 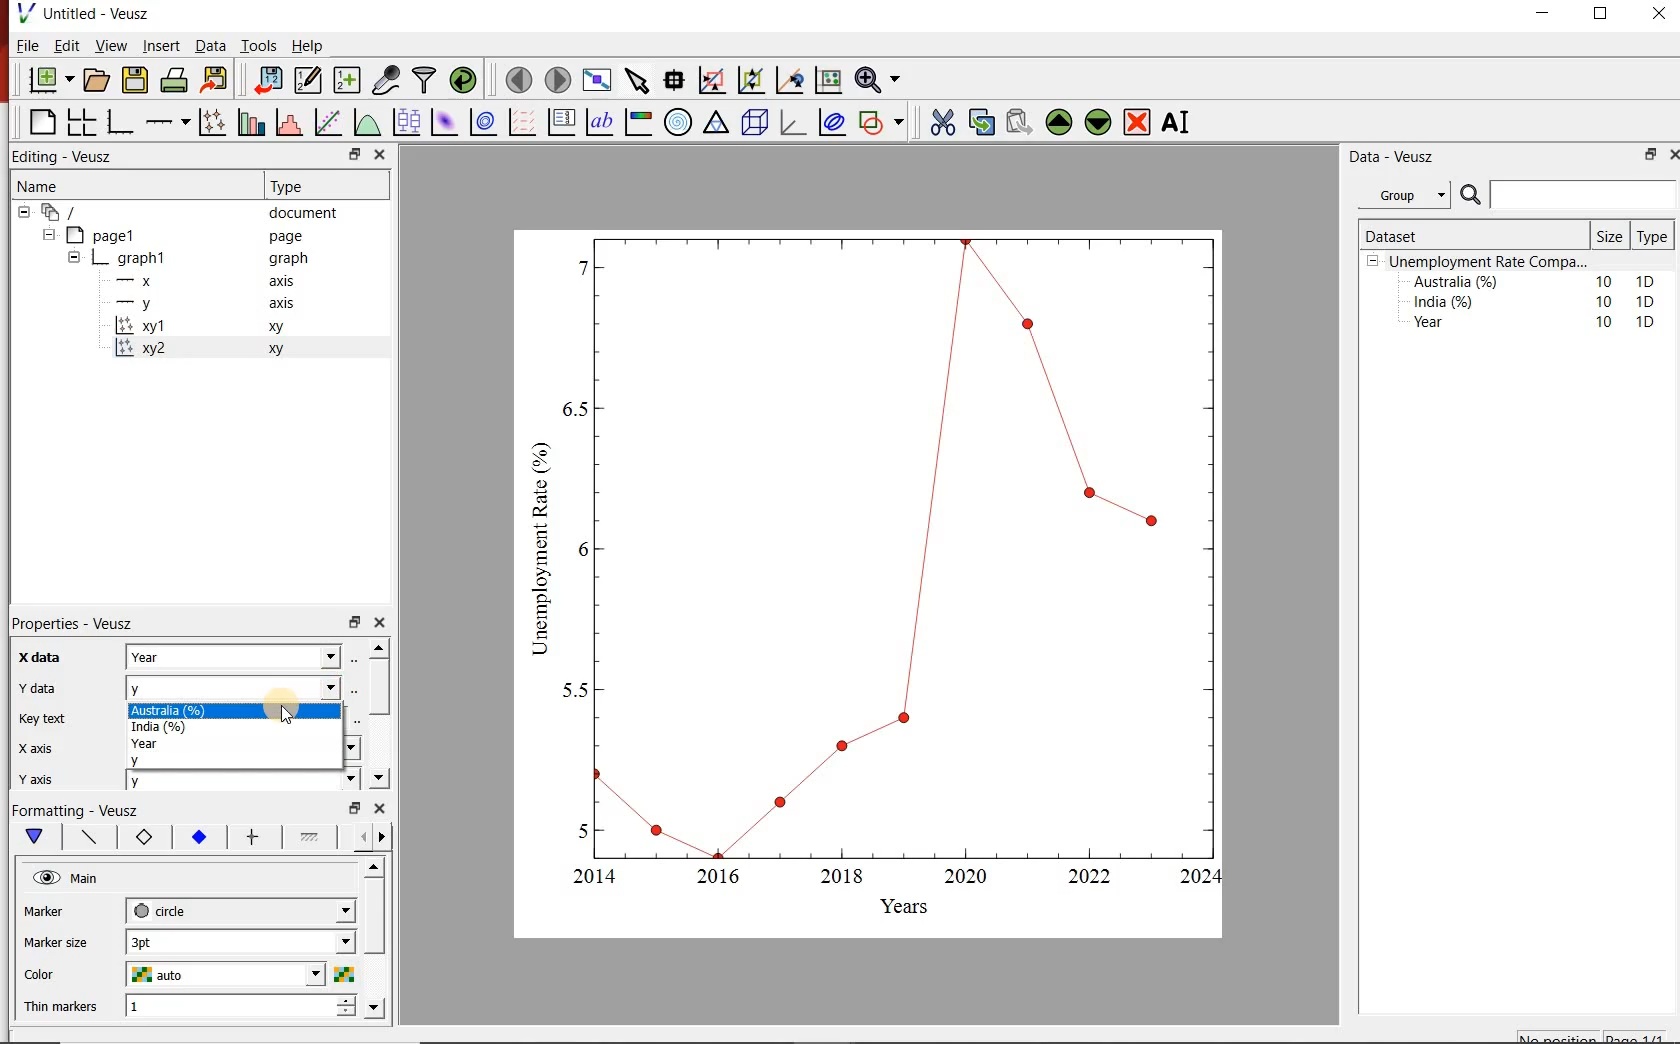 What do you see at coordinates (378, 684) in the screenshot?
I see `scroll bar` at bounding box center [378, 684].